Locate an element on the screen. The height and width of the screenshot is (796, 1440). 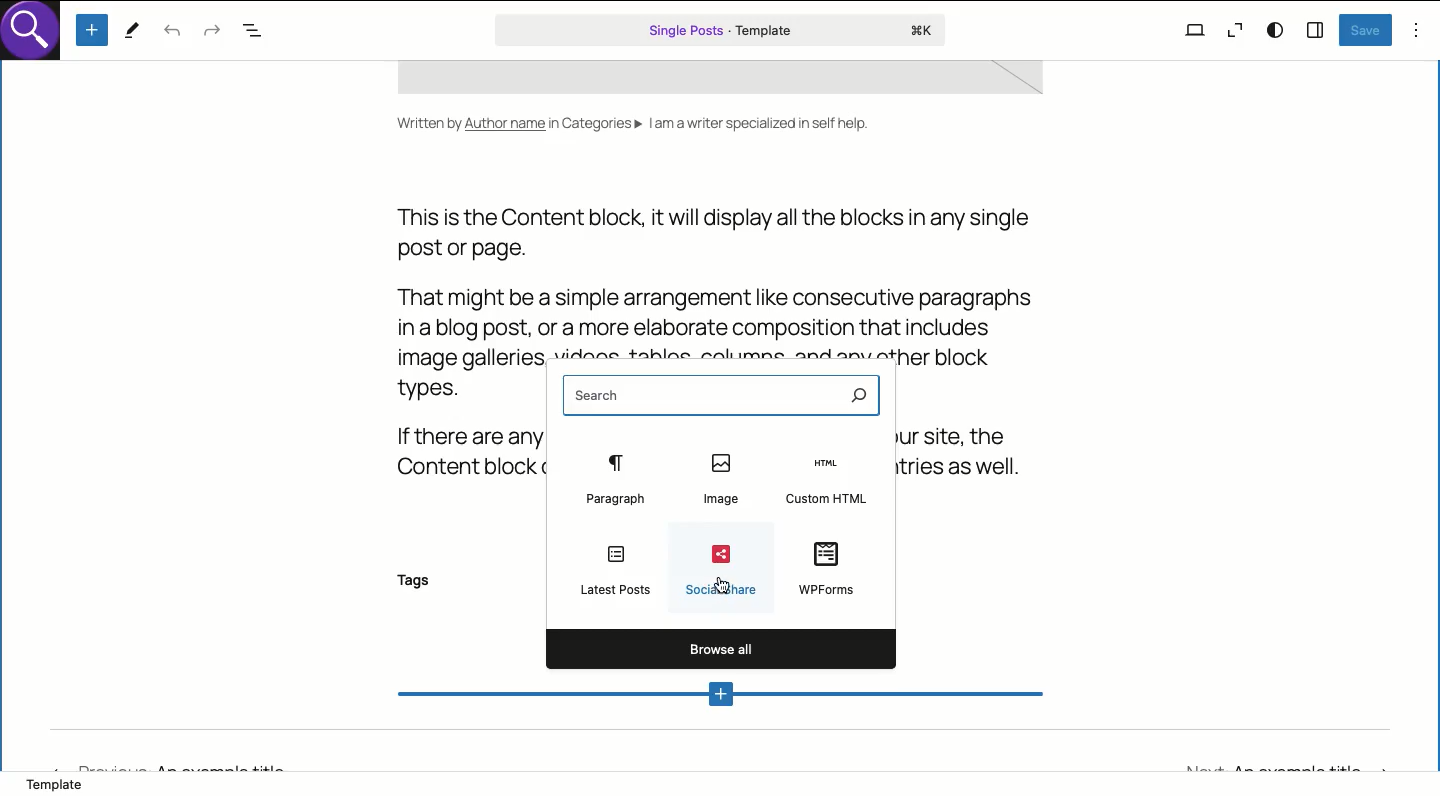
Custom HTML is located at coordinates (827, 477).